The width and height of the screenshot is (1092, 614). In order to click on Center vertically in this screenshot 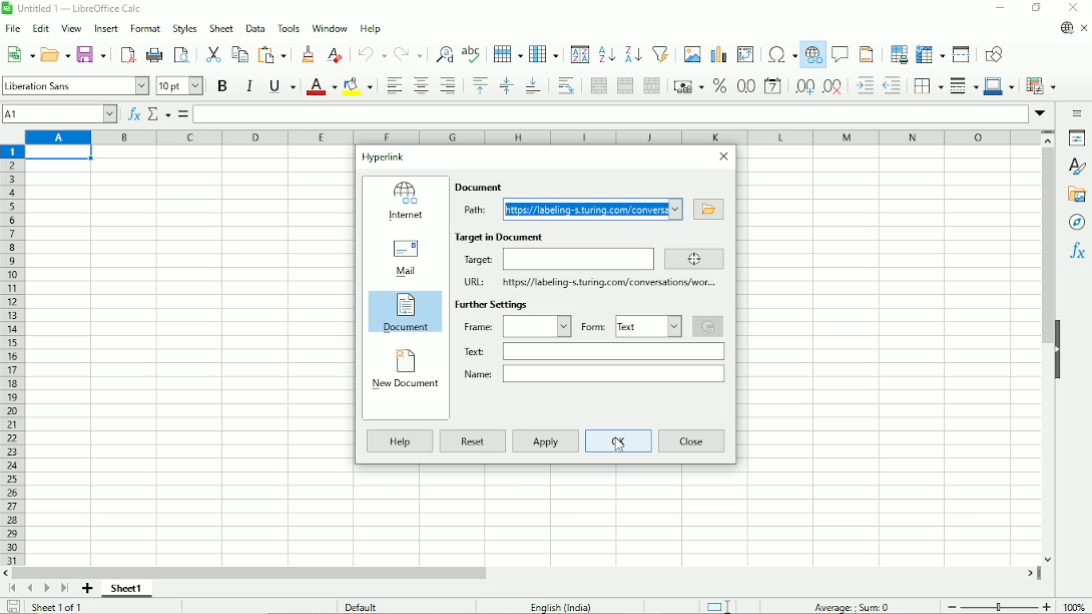, I will do `click(506, 86)`.